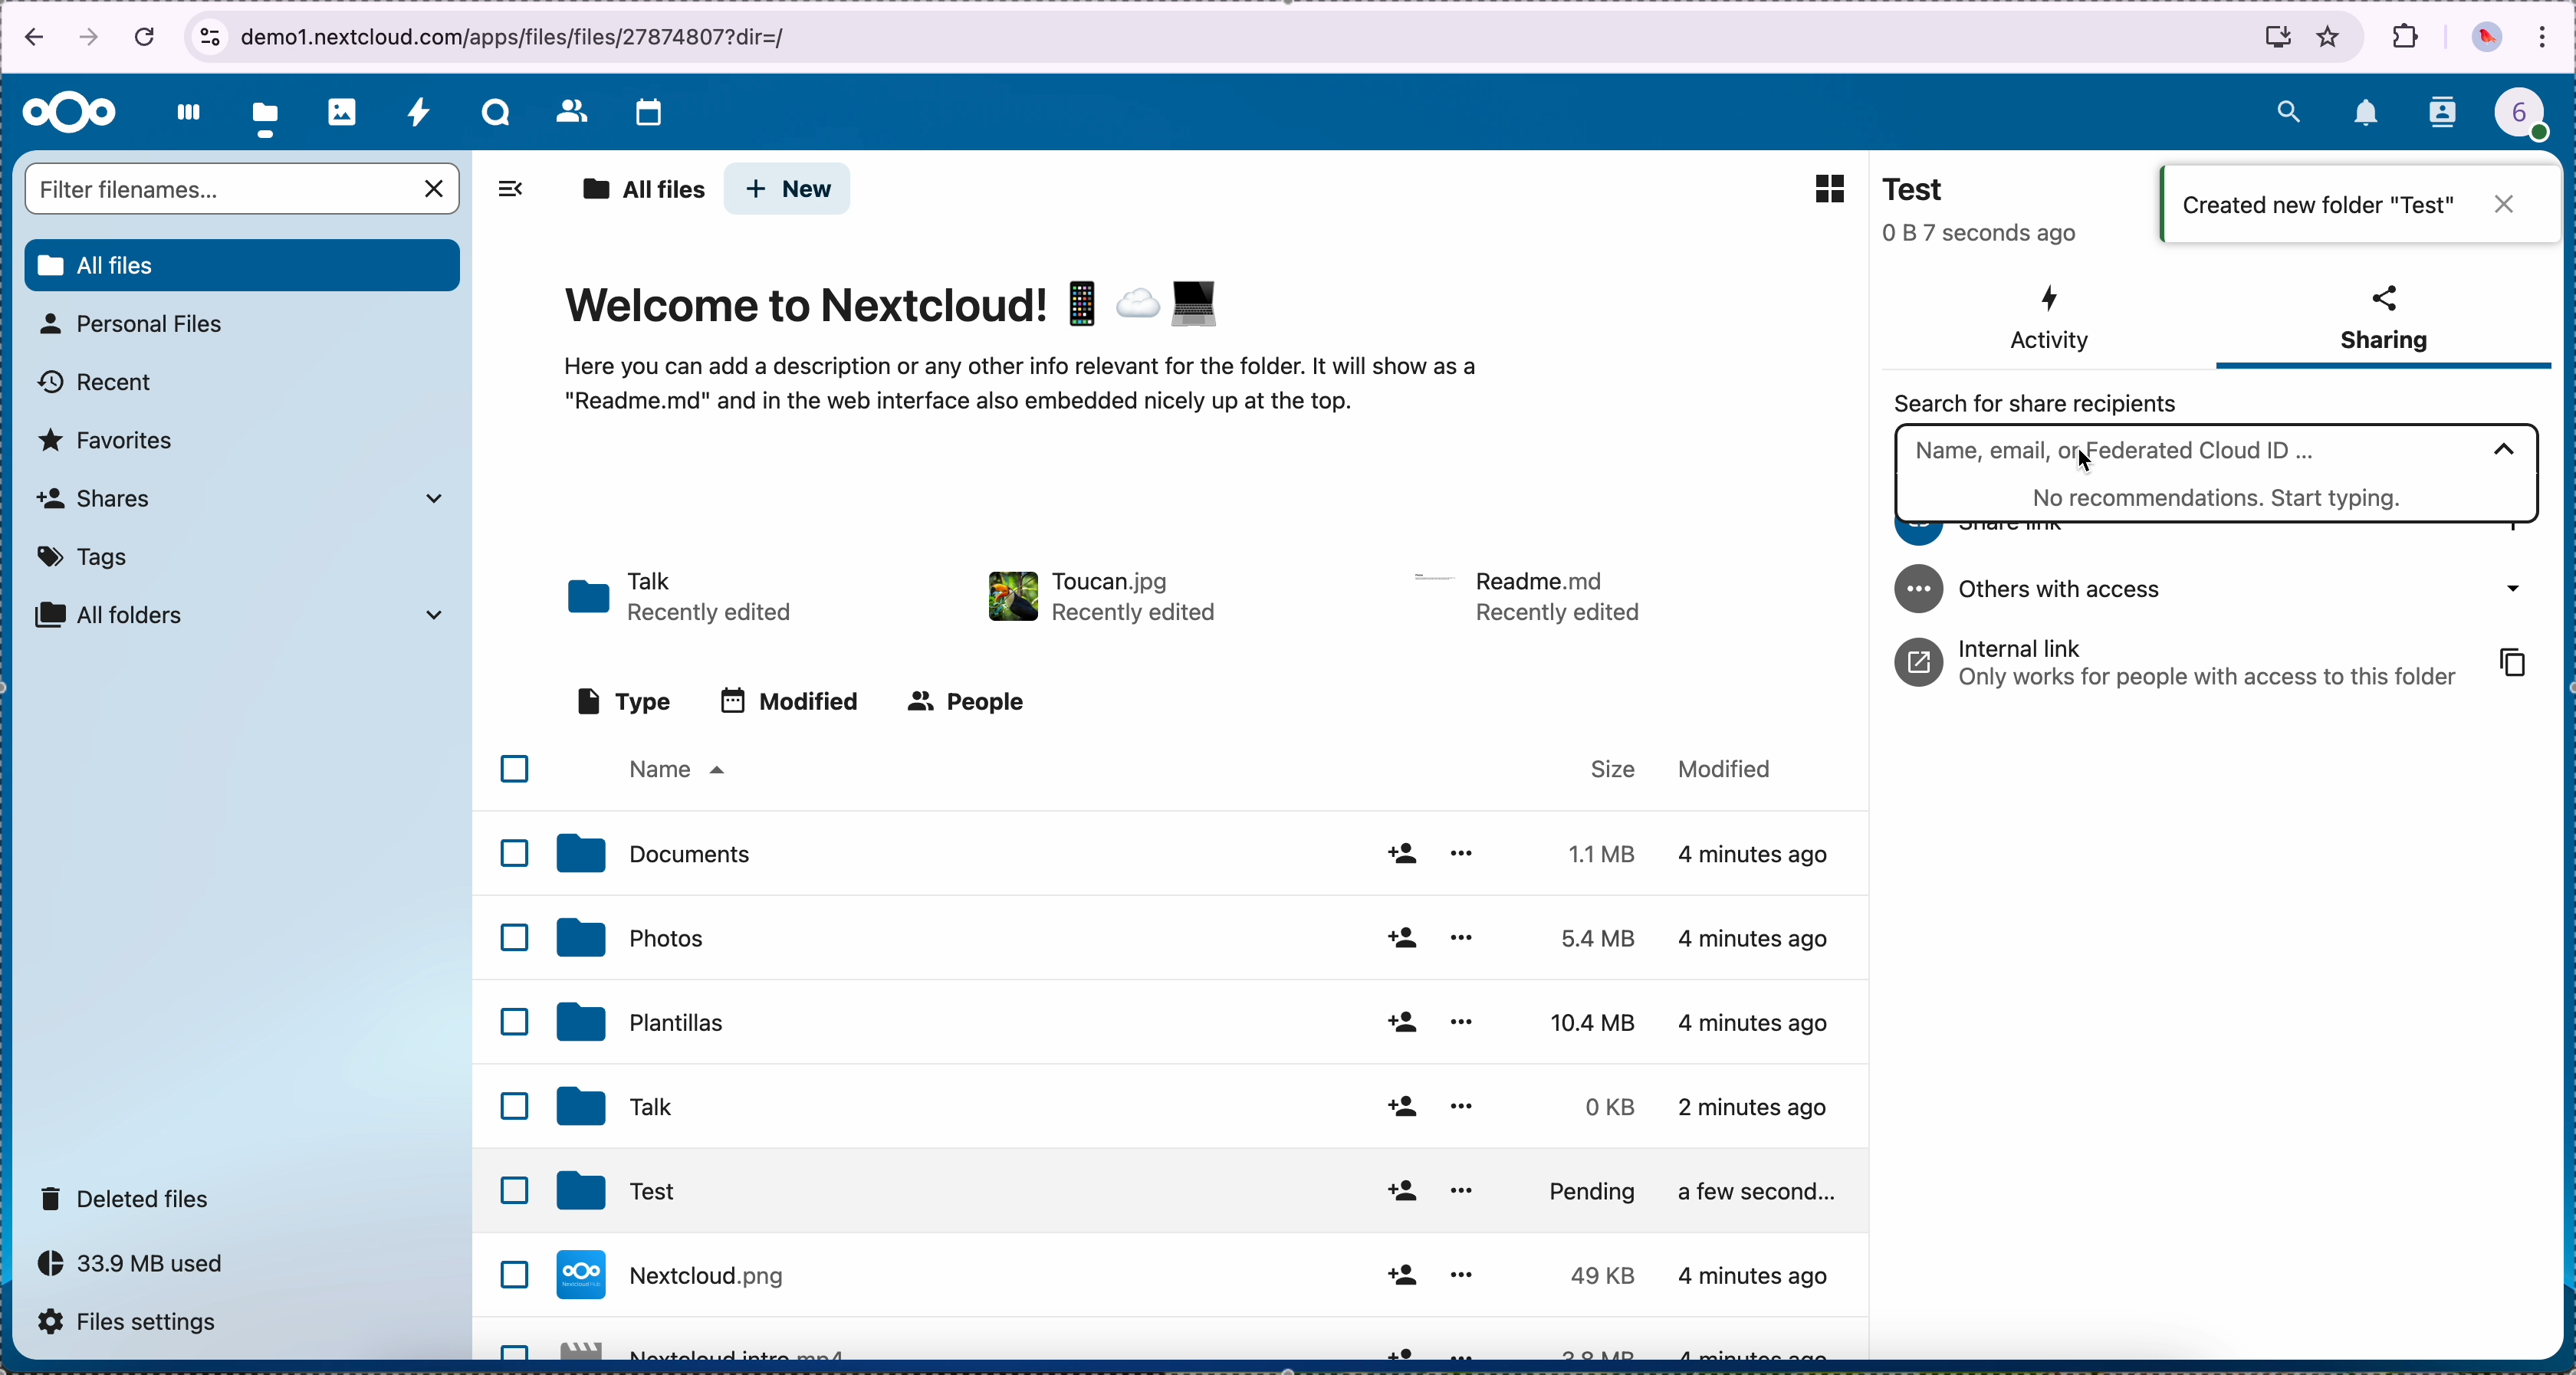 The height and width of the screenshot is (1375, 2576). I want to click on type, so click(624, 700).